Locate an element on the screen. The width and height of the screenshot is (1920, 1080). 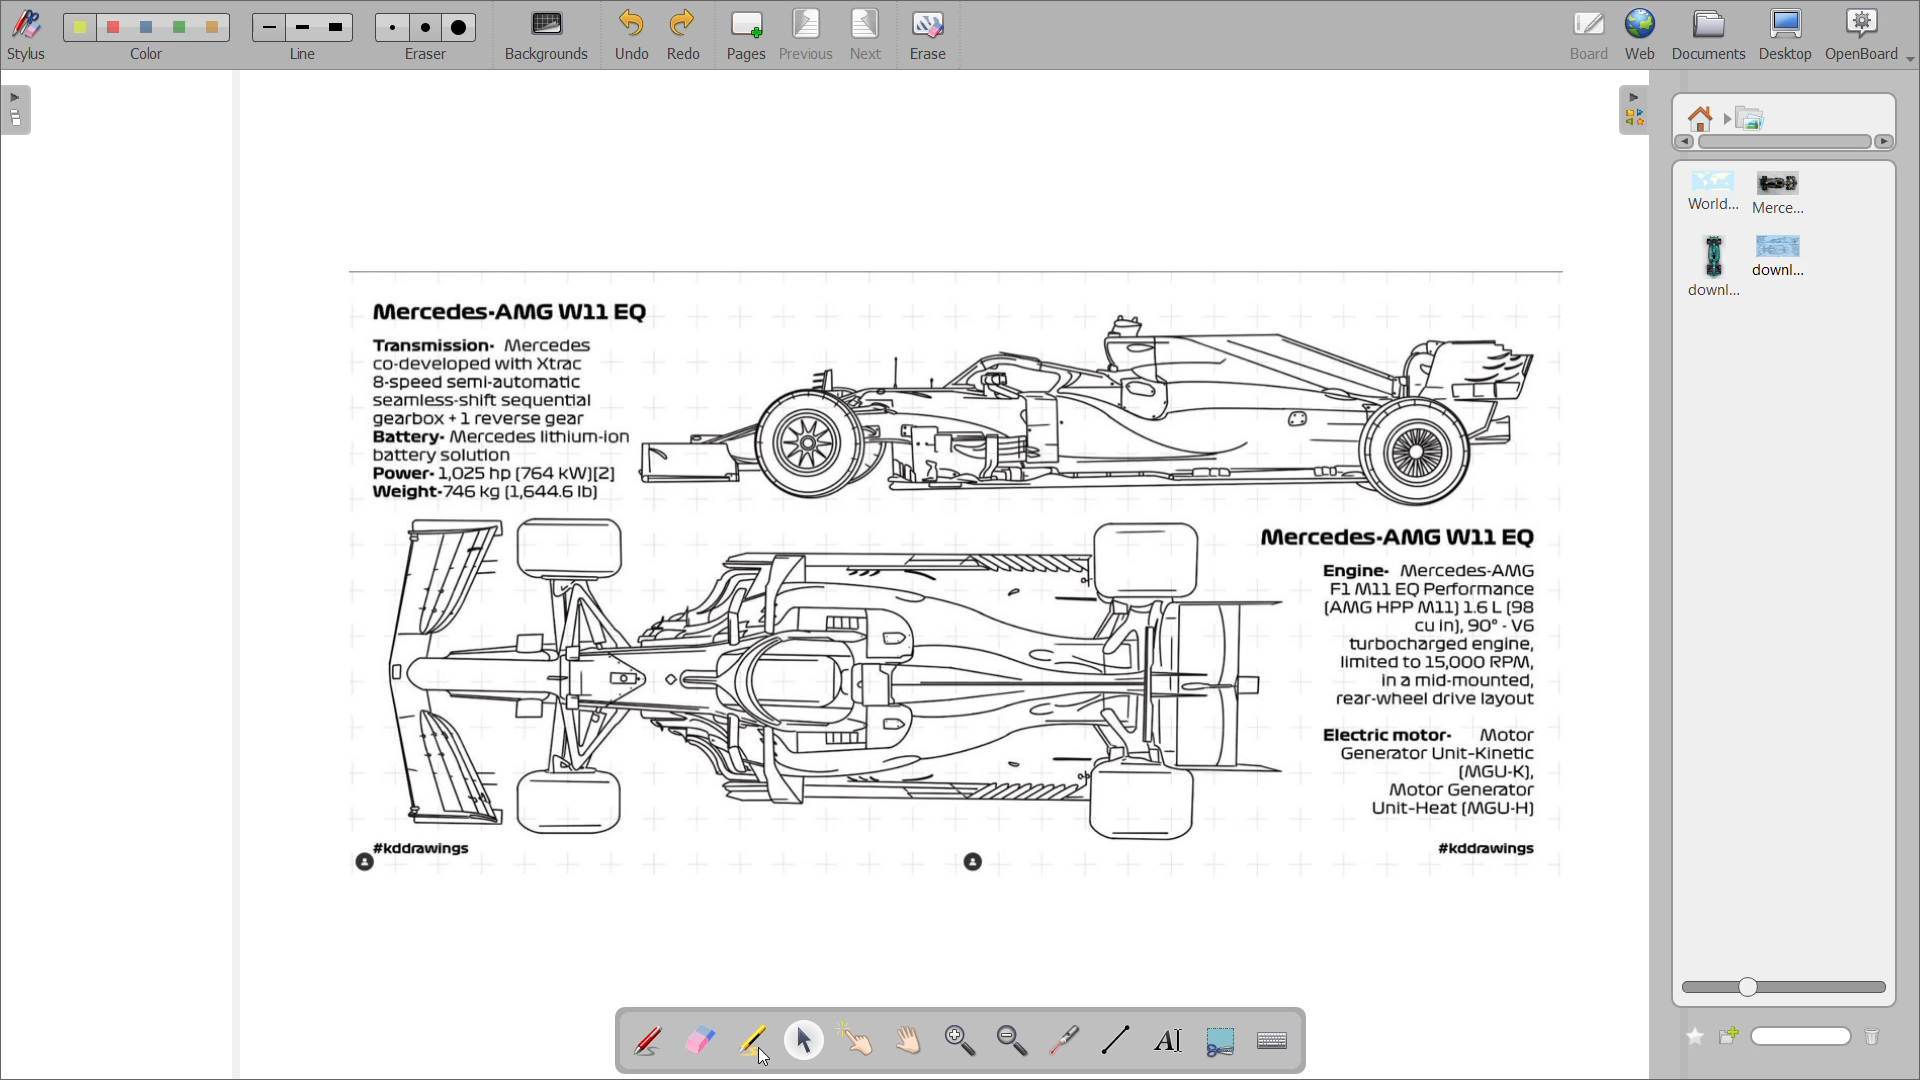
eraser 1 is located at coordinates (393, 27).